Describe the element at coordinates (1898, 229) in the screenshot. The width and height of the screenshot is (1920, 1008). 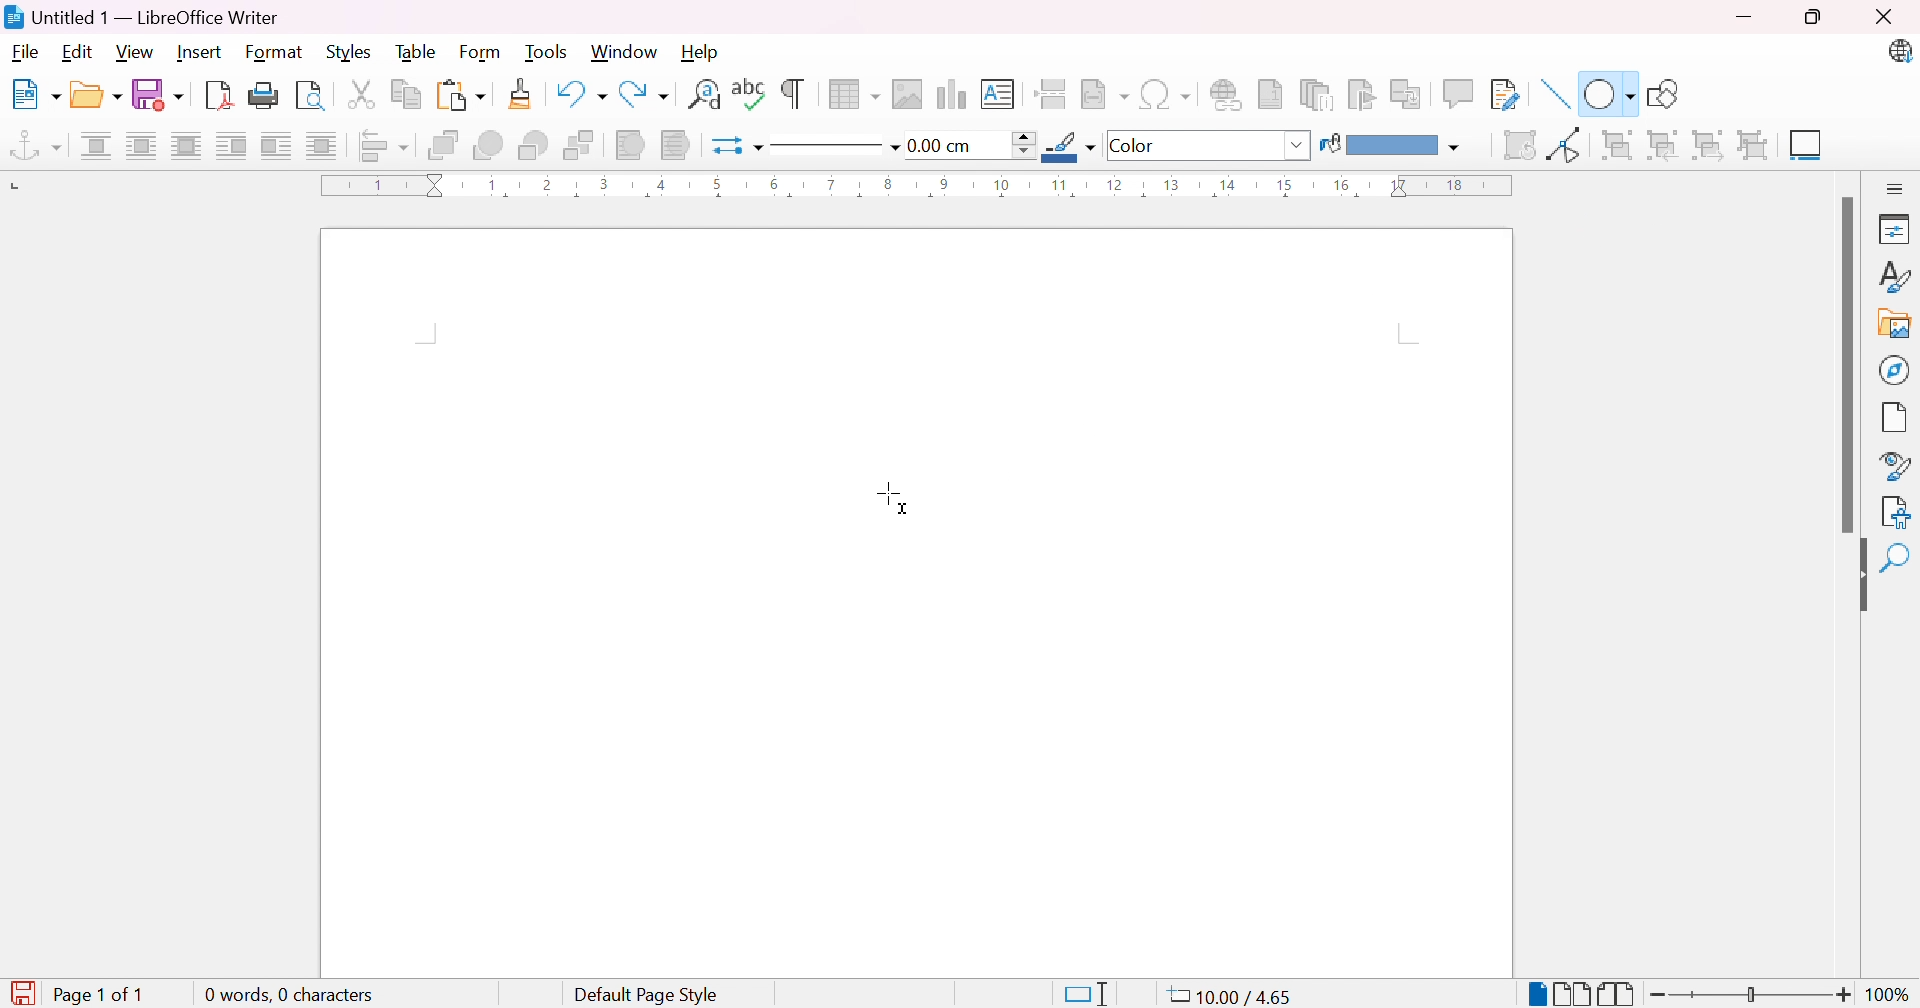
I see `Properties` at that location.